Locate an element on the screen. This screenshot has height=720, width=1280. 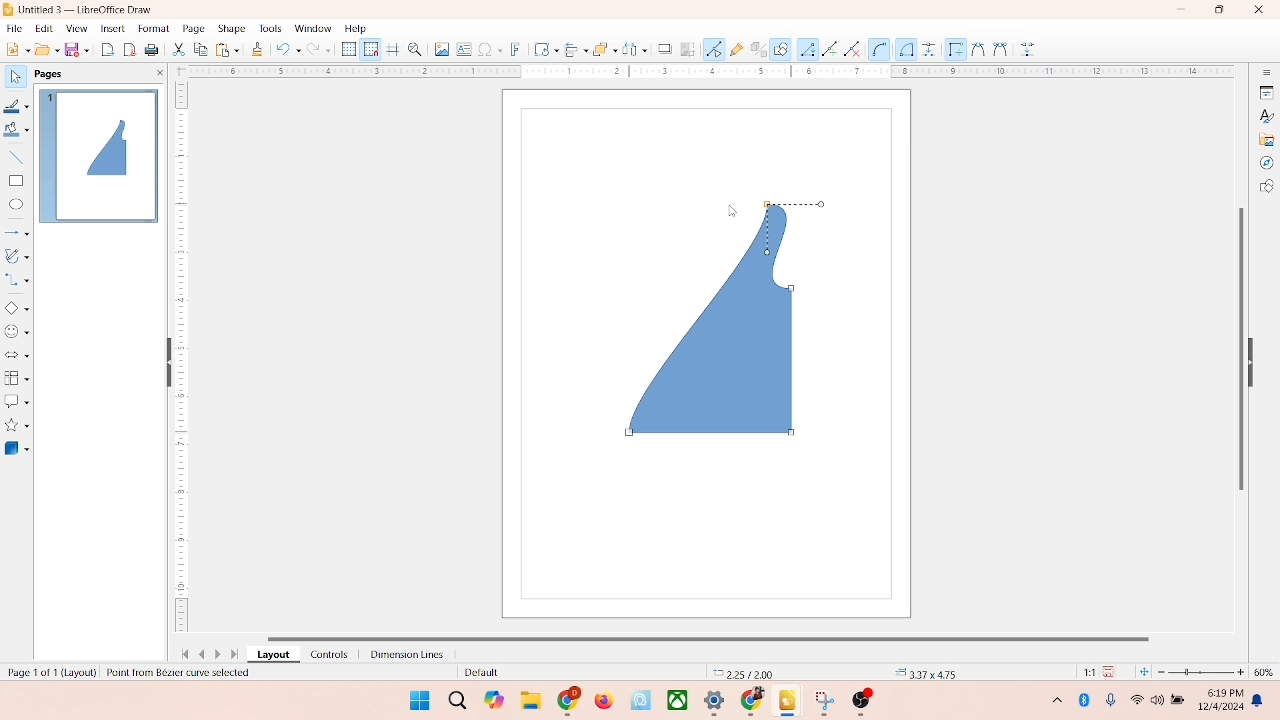
fit to current window is located at coordinates (1143, 672).